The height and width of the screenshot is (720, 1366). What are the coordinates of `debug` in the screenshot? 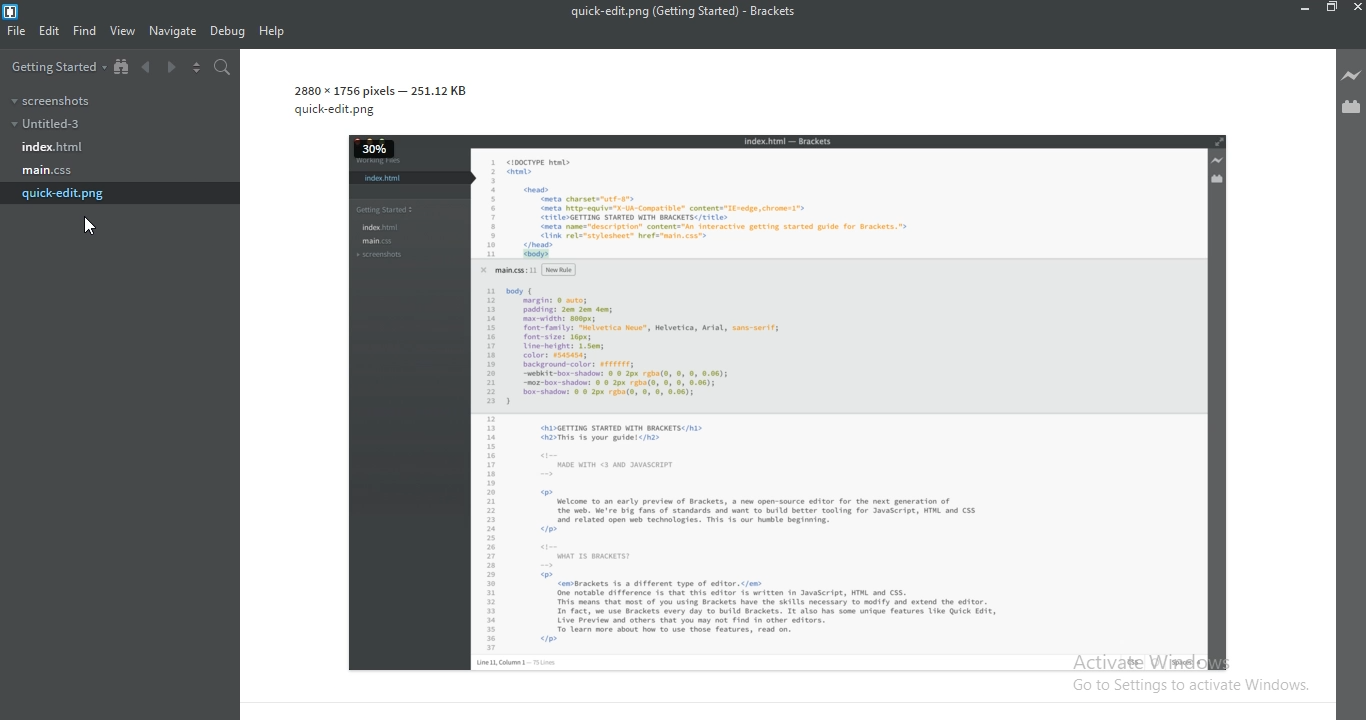 It's located at (225, 32).